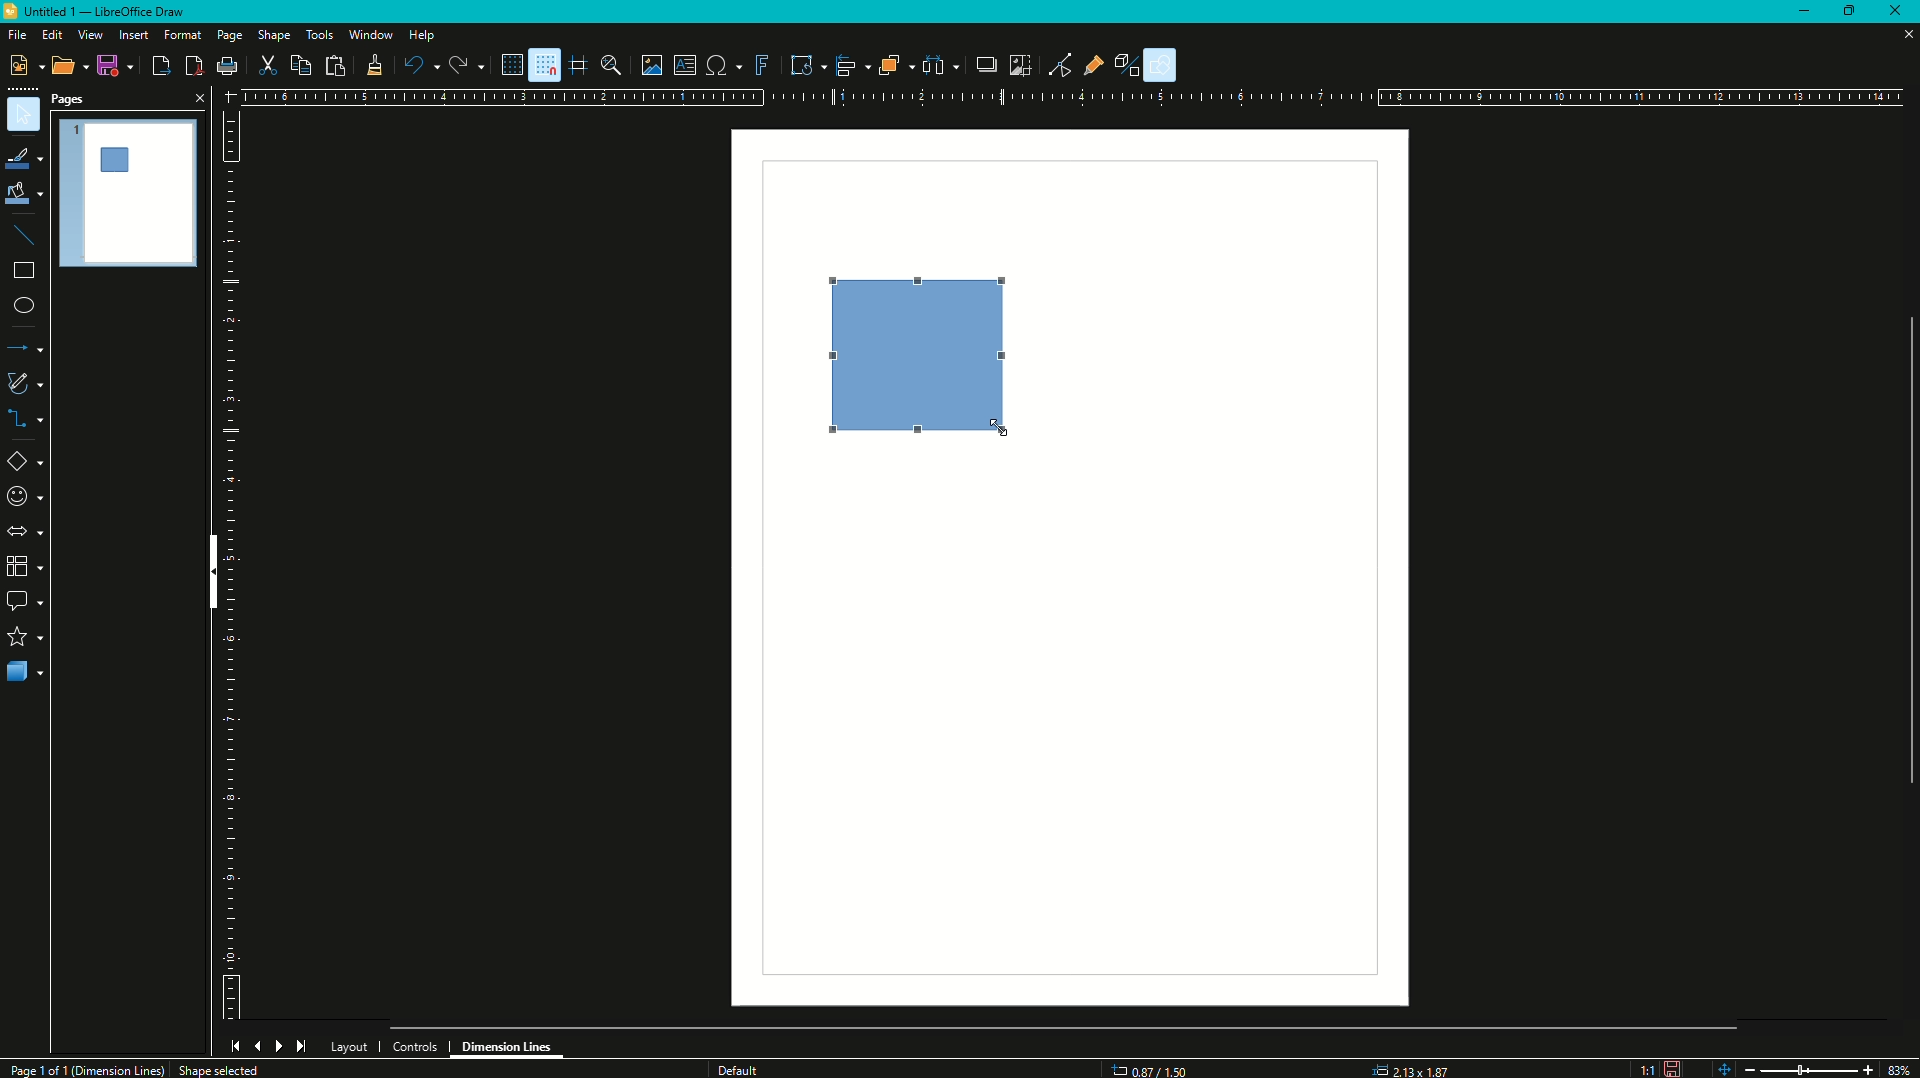 This screenshot has width=1920, height=1078. What do you see at coordinates (913, 350) in the screenshot?
I see `Resized square` at bounding box center [913, 350].